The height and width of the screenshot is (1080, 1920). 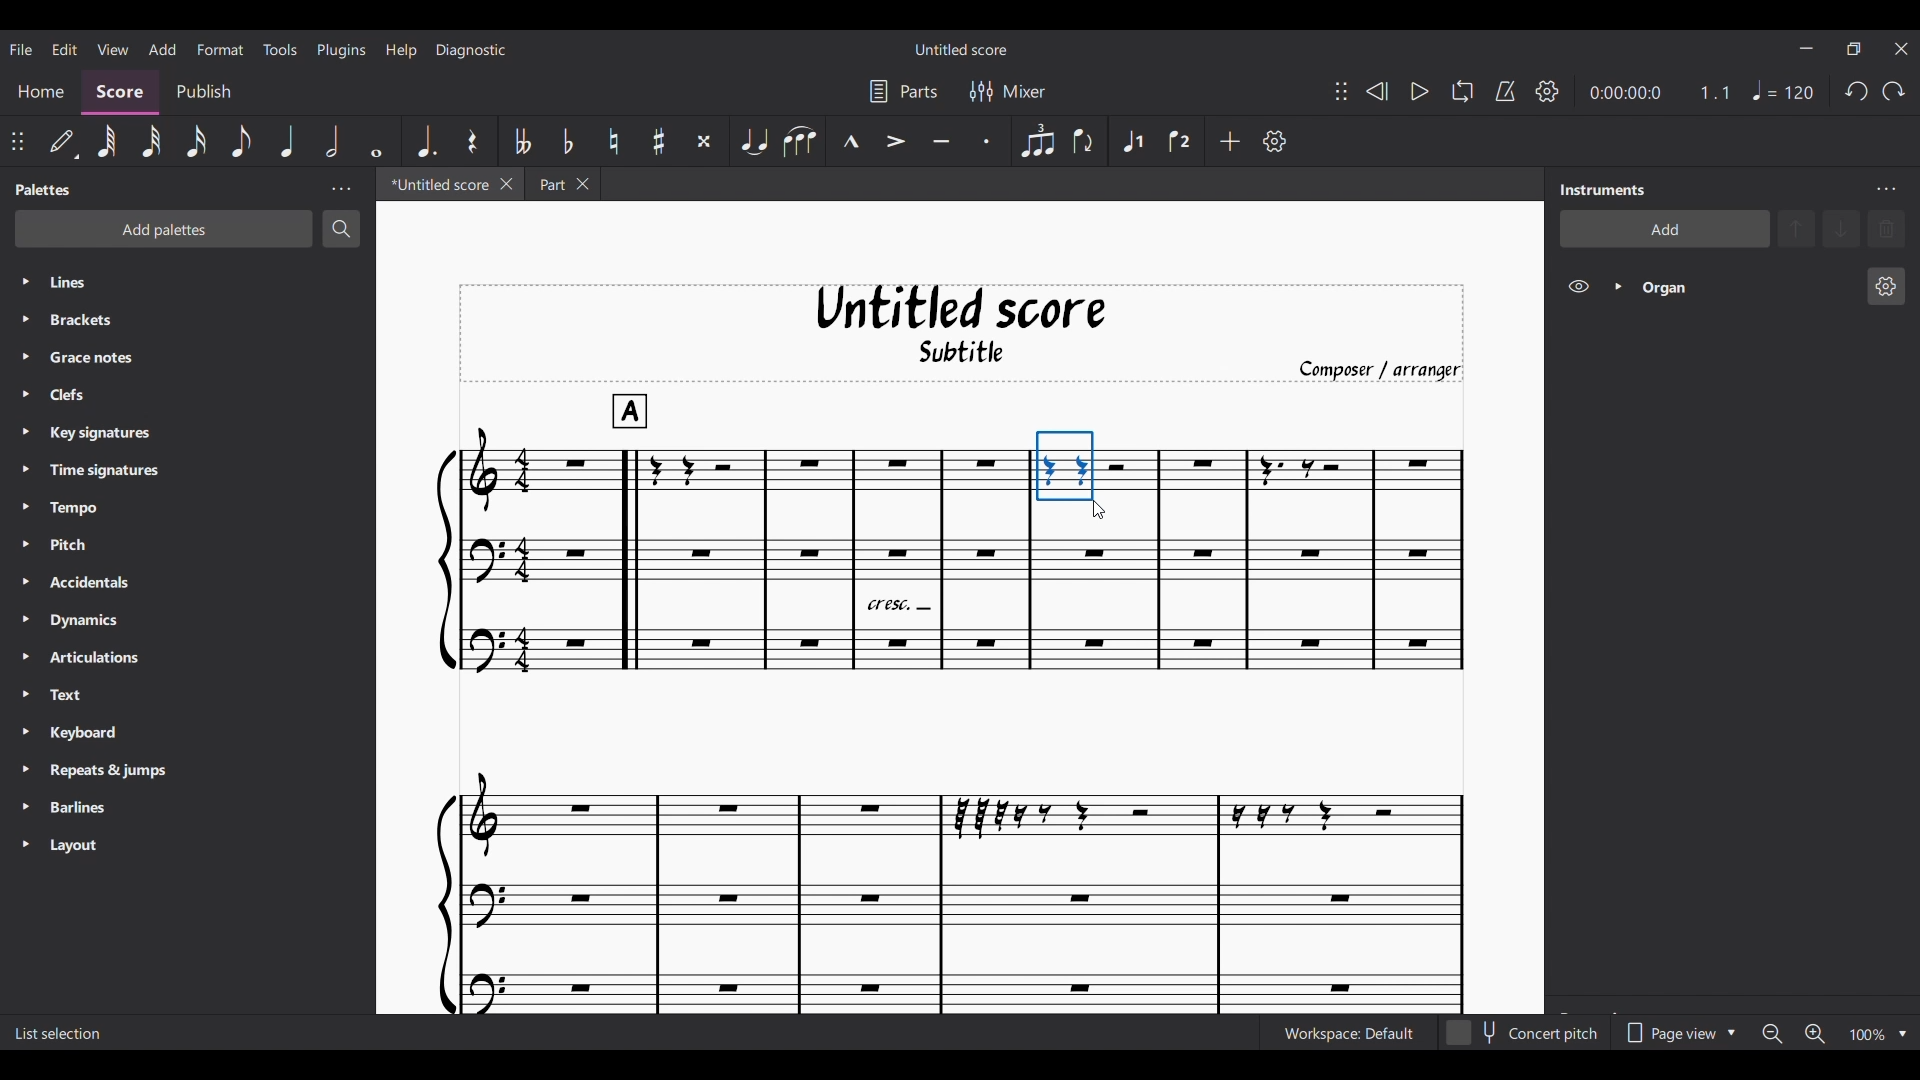 What do you see at coordinates (1854, 49) in the screenshot?
I see `Show interface in smaller tab` at bounding box center [1854, 49].